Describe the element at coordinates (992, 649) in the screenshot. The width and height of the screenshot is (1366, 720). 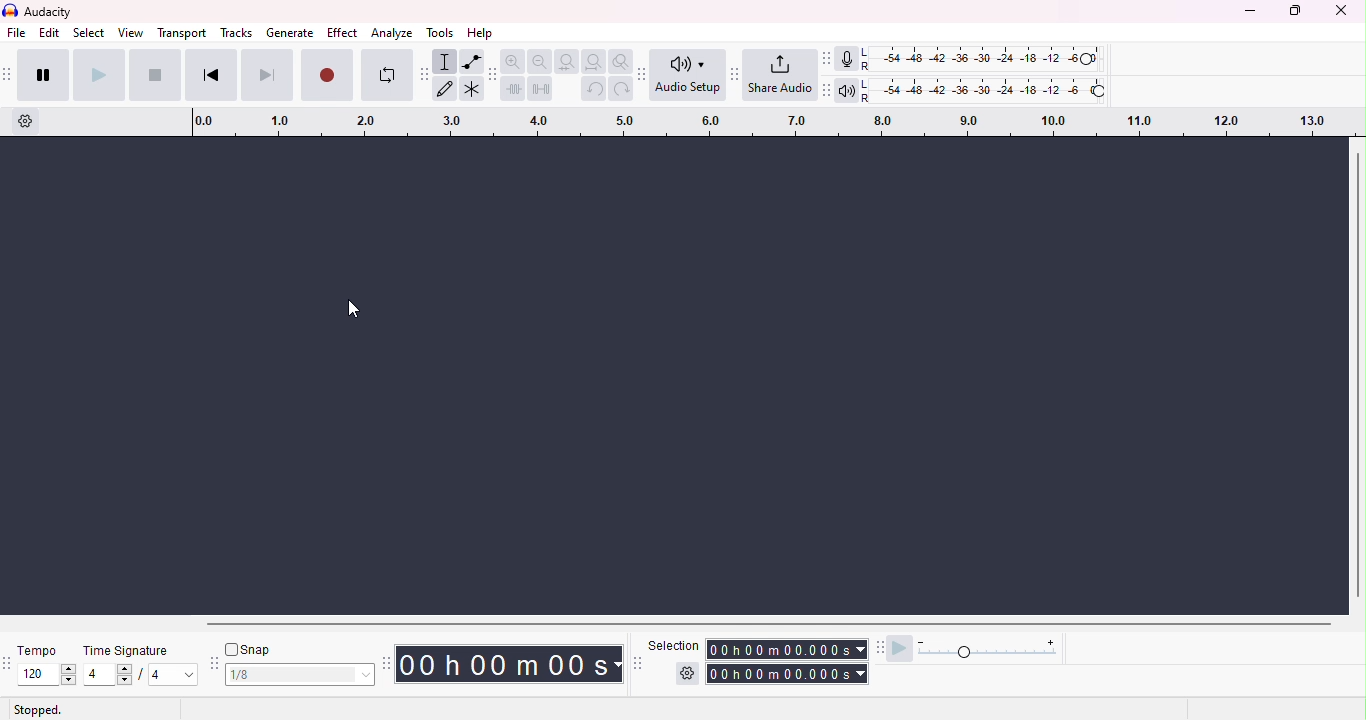
I see `playback speed` at that location.